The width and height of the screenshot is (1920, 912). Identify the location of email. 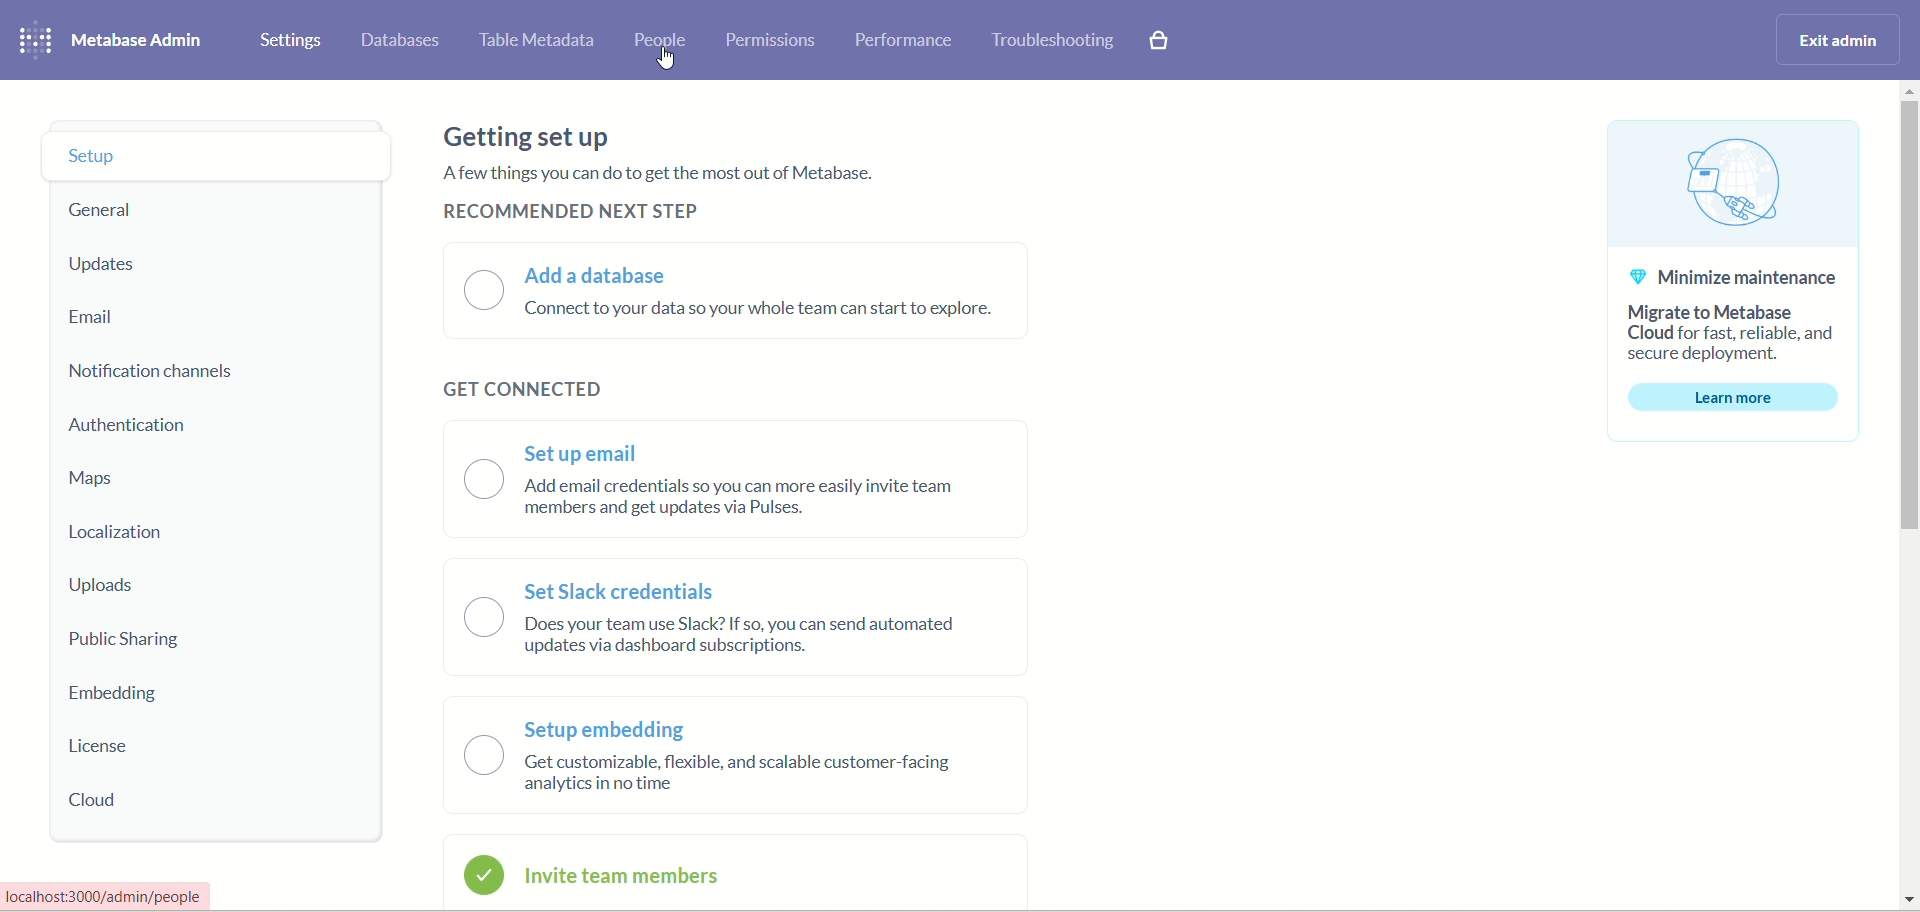
(98, 318).